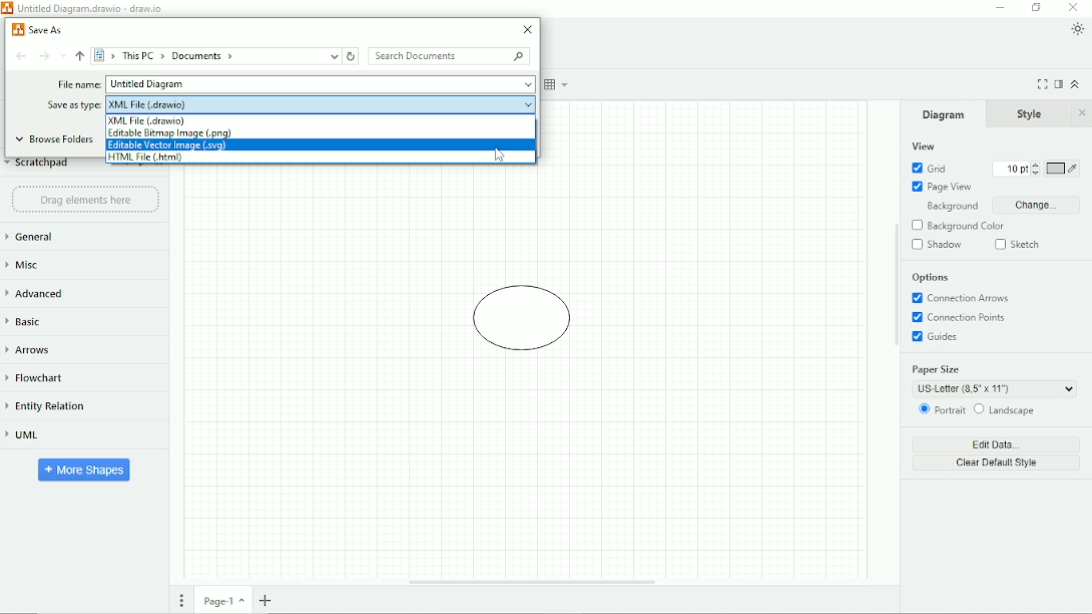  I want to click on Save as type: XML File (.drawio), so click(287, 104).